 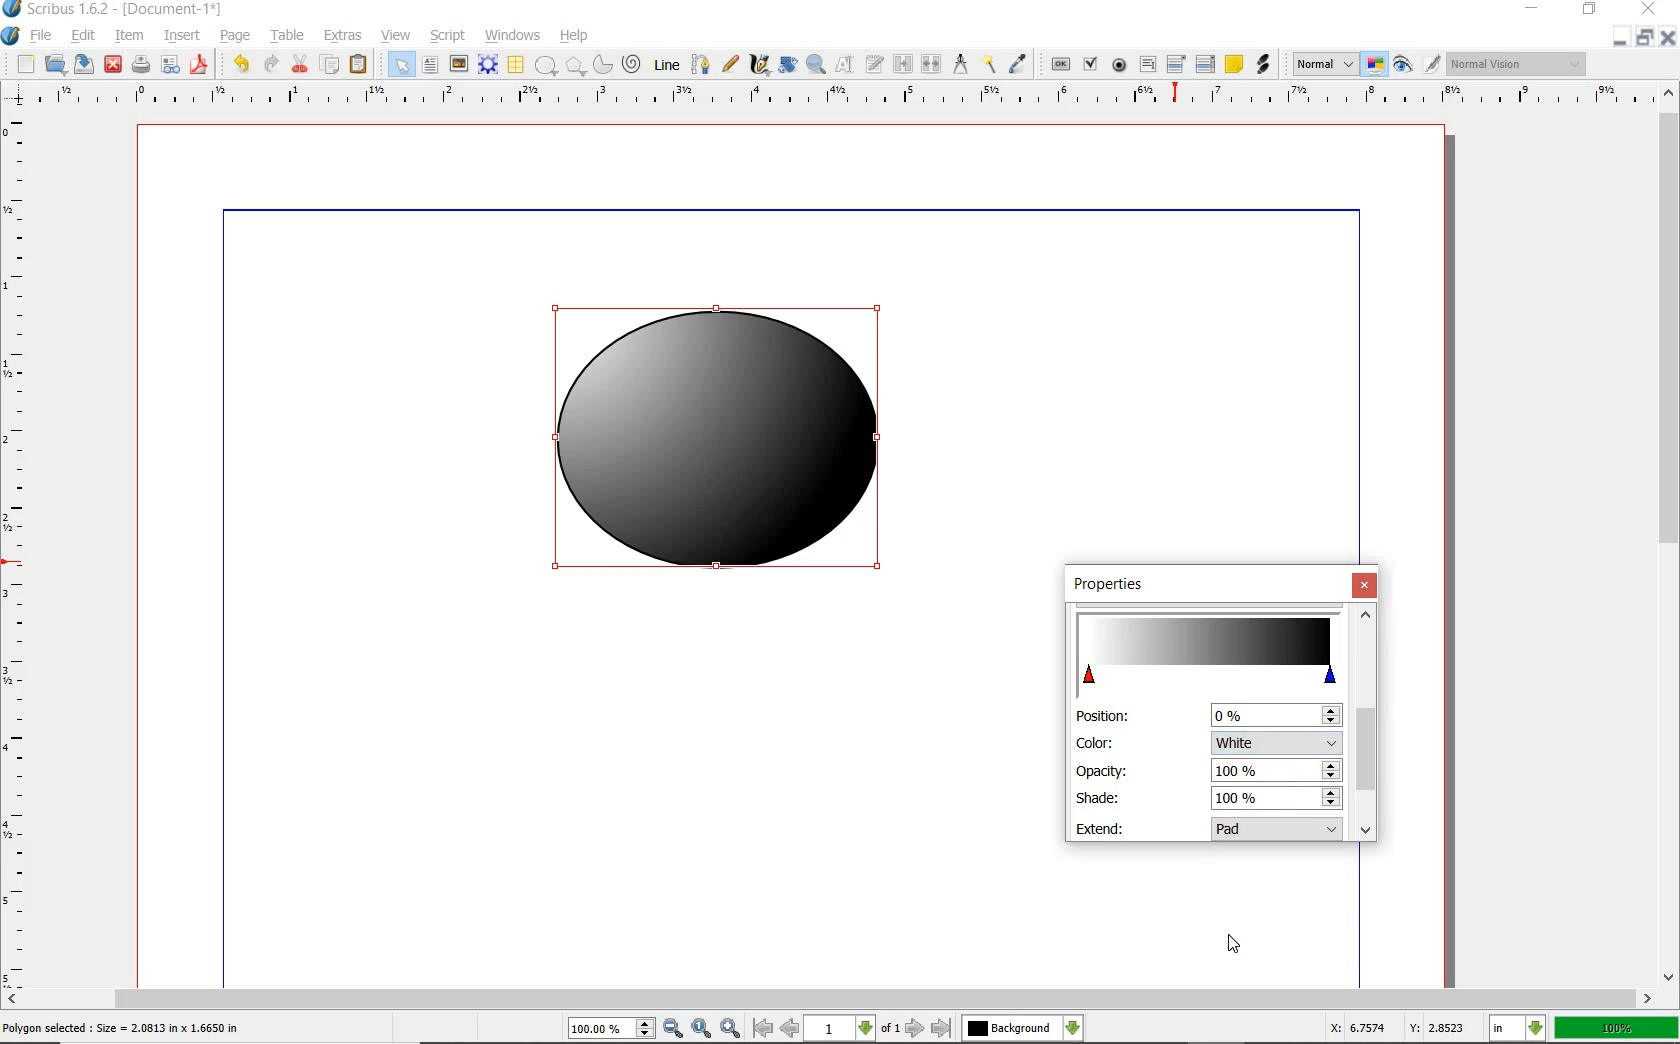 I want to click on position, so click(x=1274, y=715).